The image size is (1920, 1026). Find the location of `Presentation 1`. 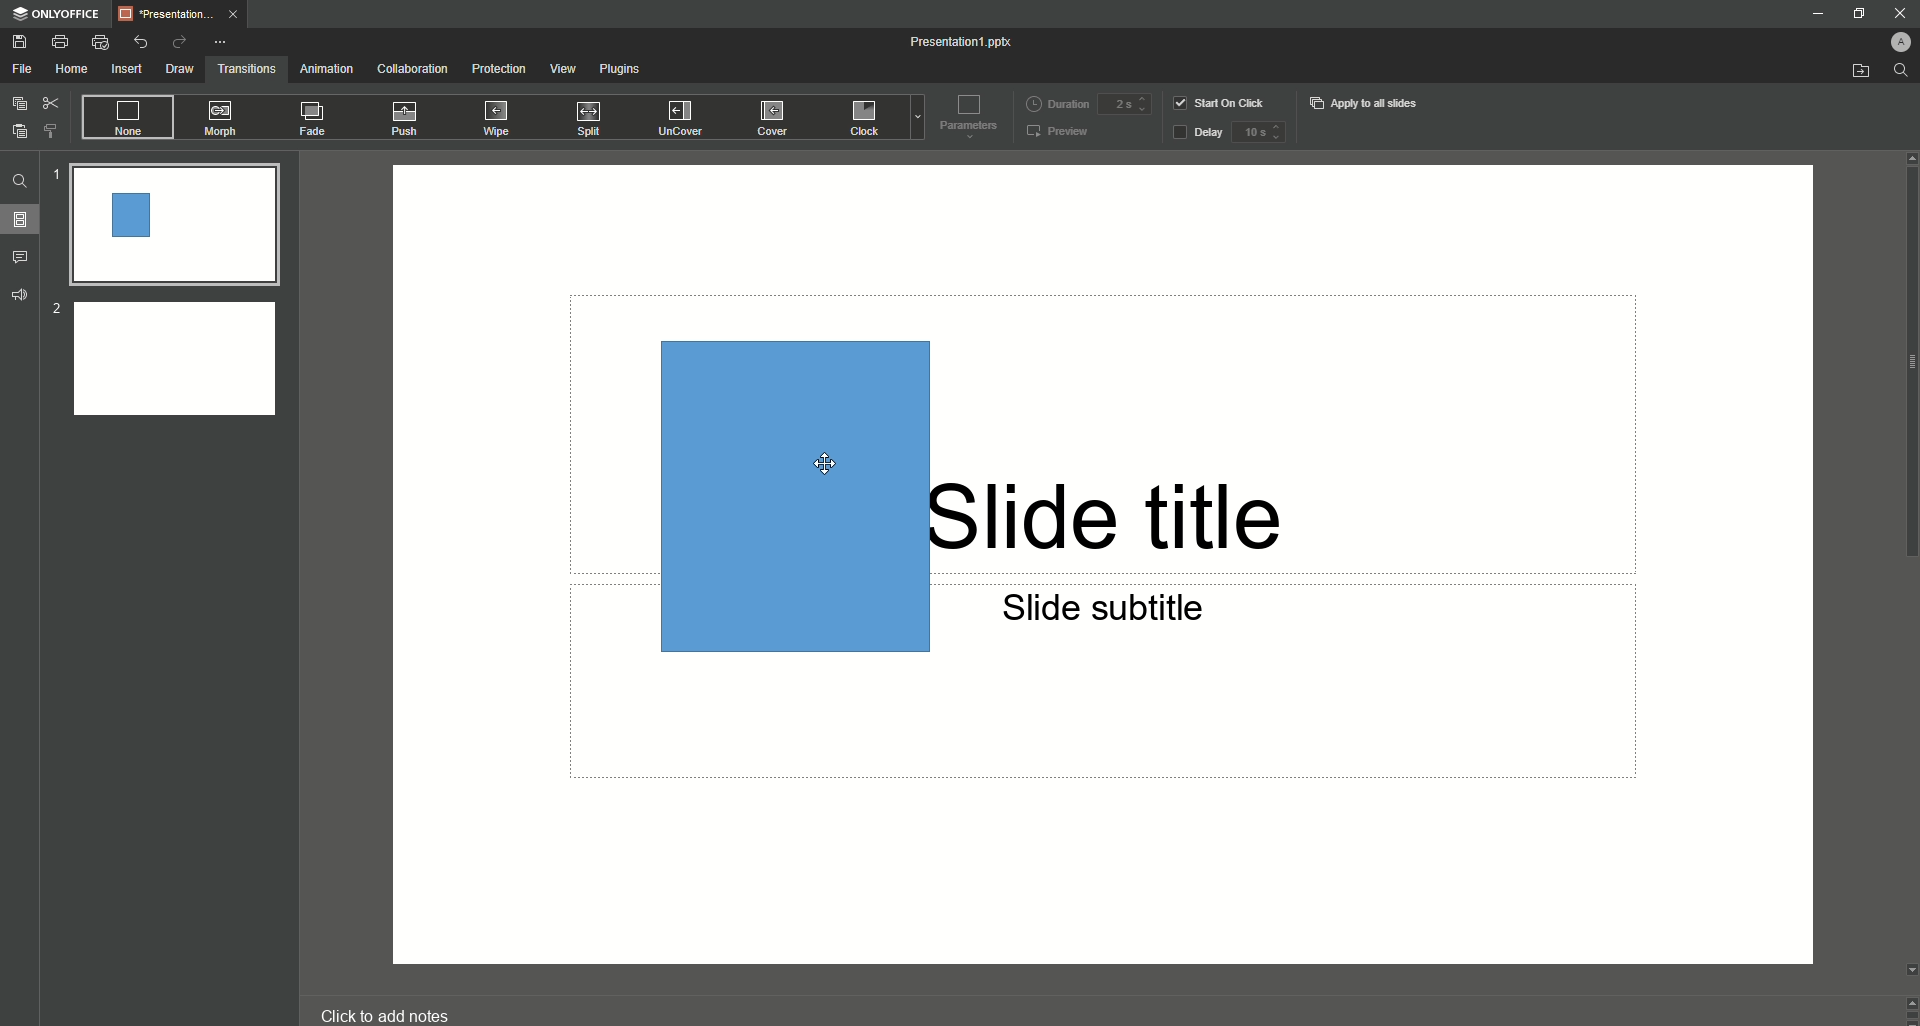

Presentation 1 is located at coordinates (965, 44).